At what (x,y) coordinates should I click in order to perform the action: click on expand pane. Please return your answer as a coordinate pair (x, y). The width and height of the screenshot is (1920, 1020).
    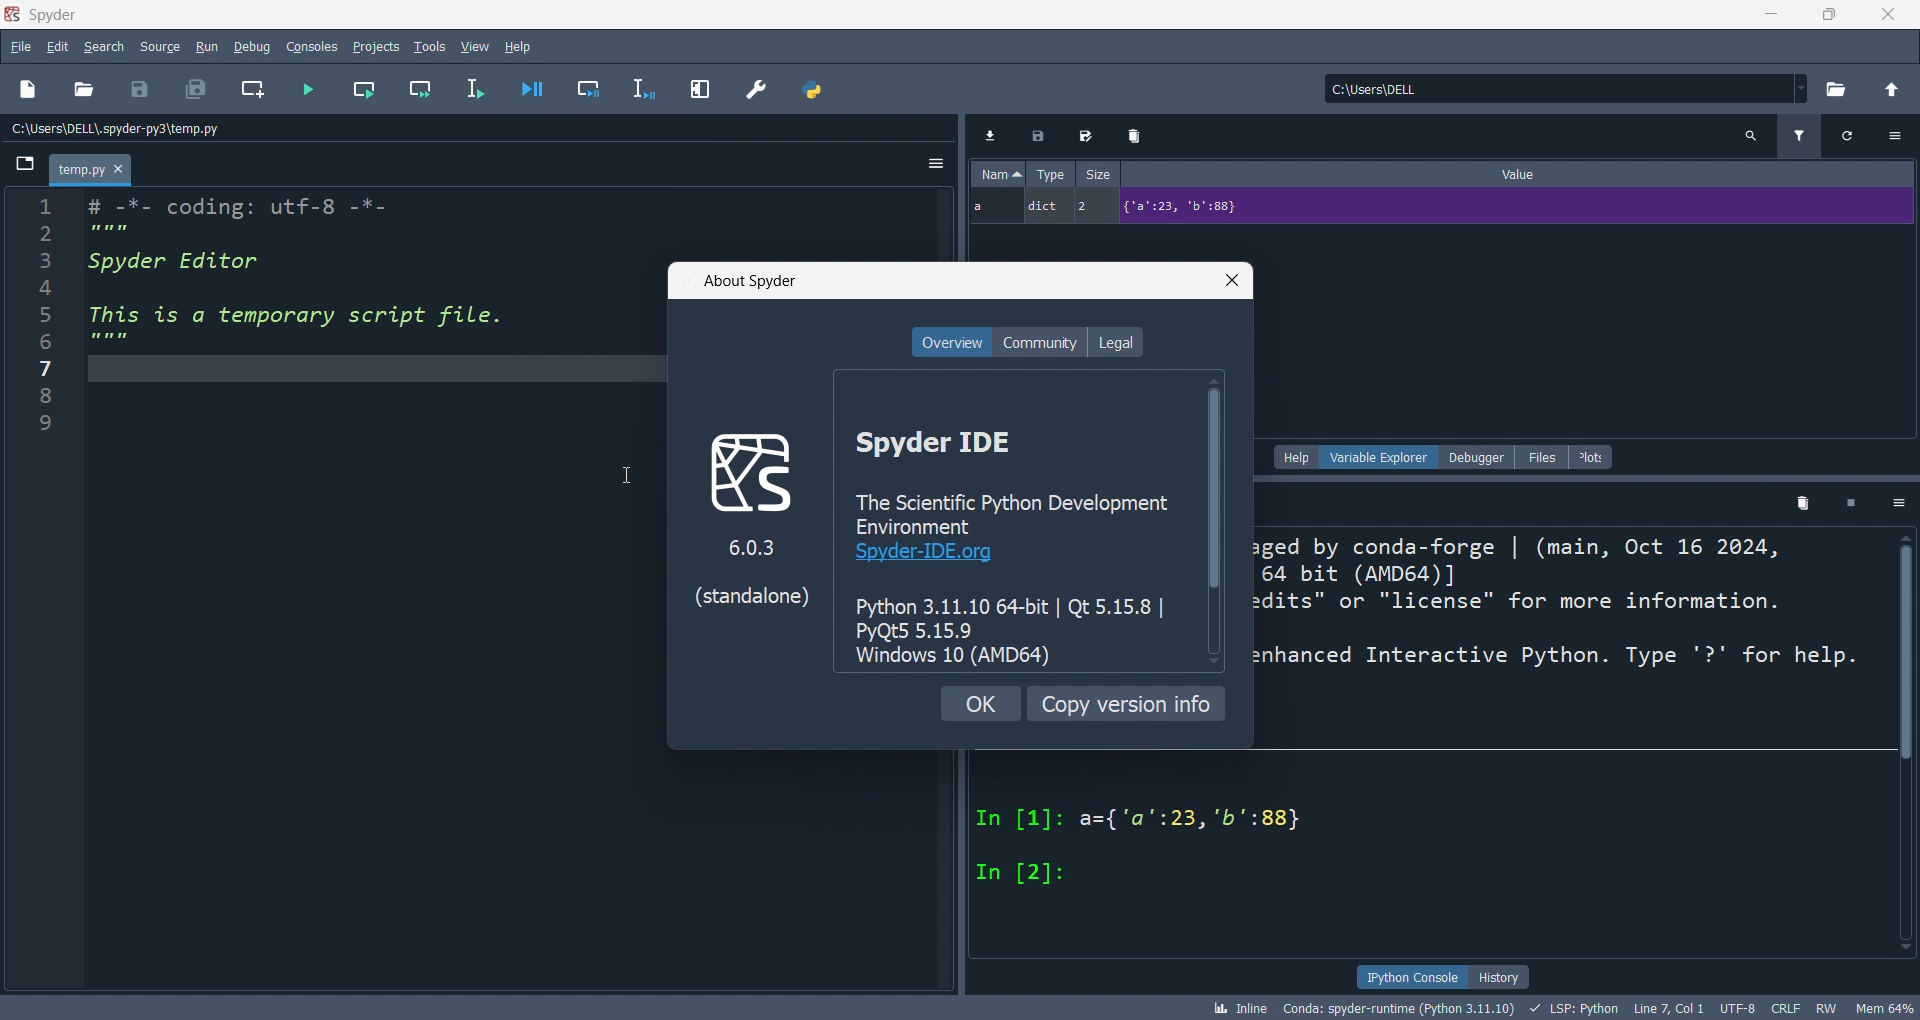
    Looking at the image, I should click on (702, 88).